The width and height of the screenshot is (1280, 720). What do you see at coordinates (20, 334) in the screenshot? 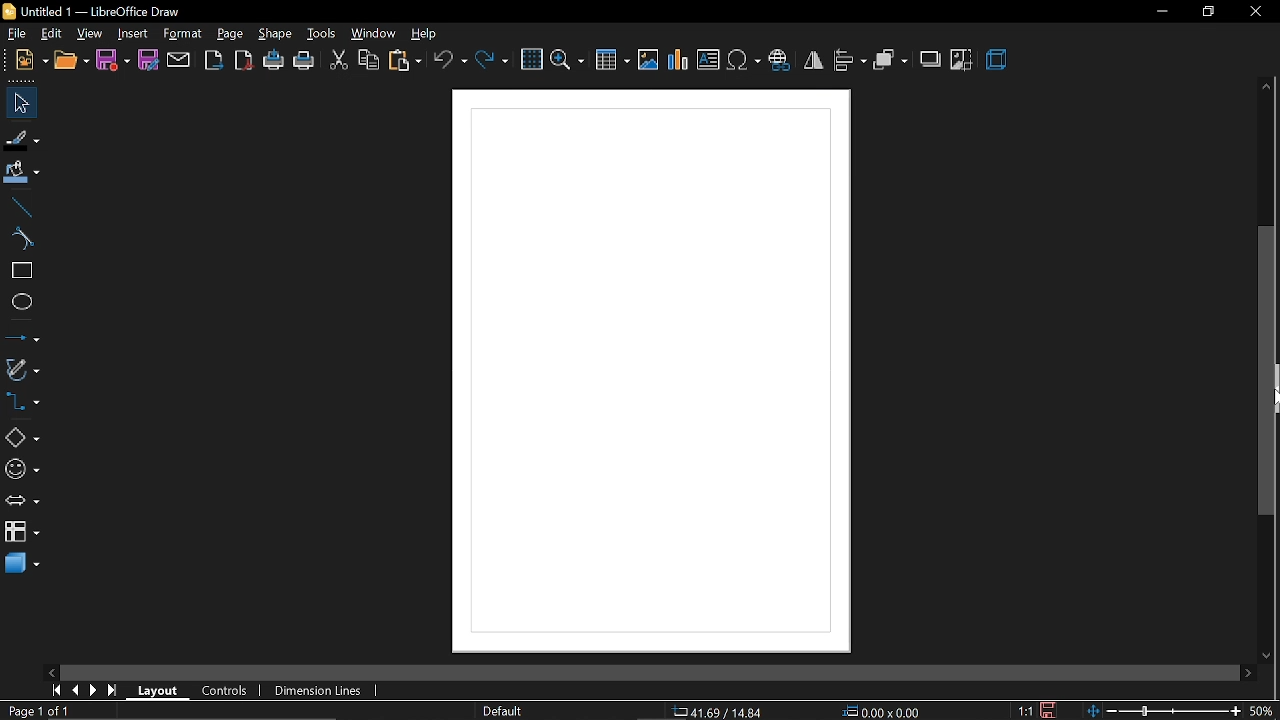
I see `lines and arrows` at bounding box center [20, 334].